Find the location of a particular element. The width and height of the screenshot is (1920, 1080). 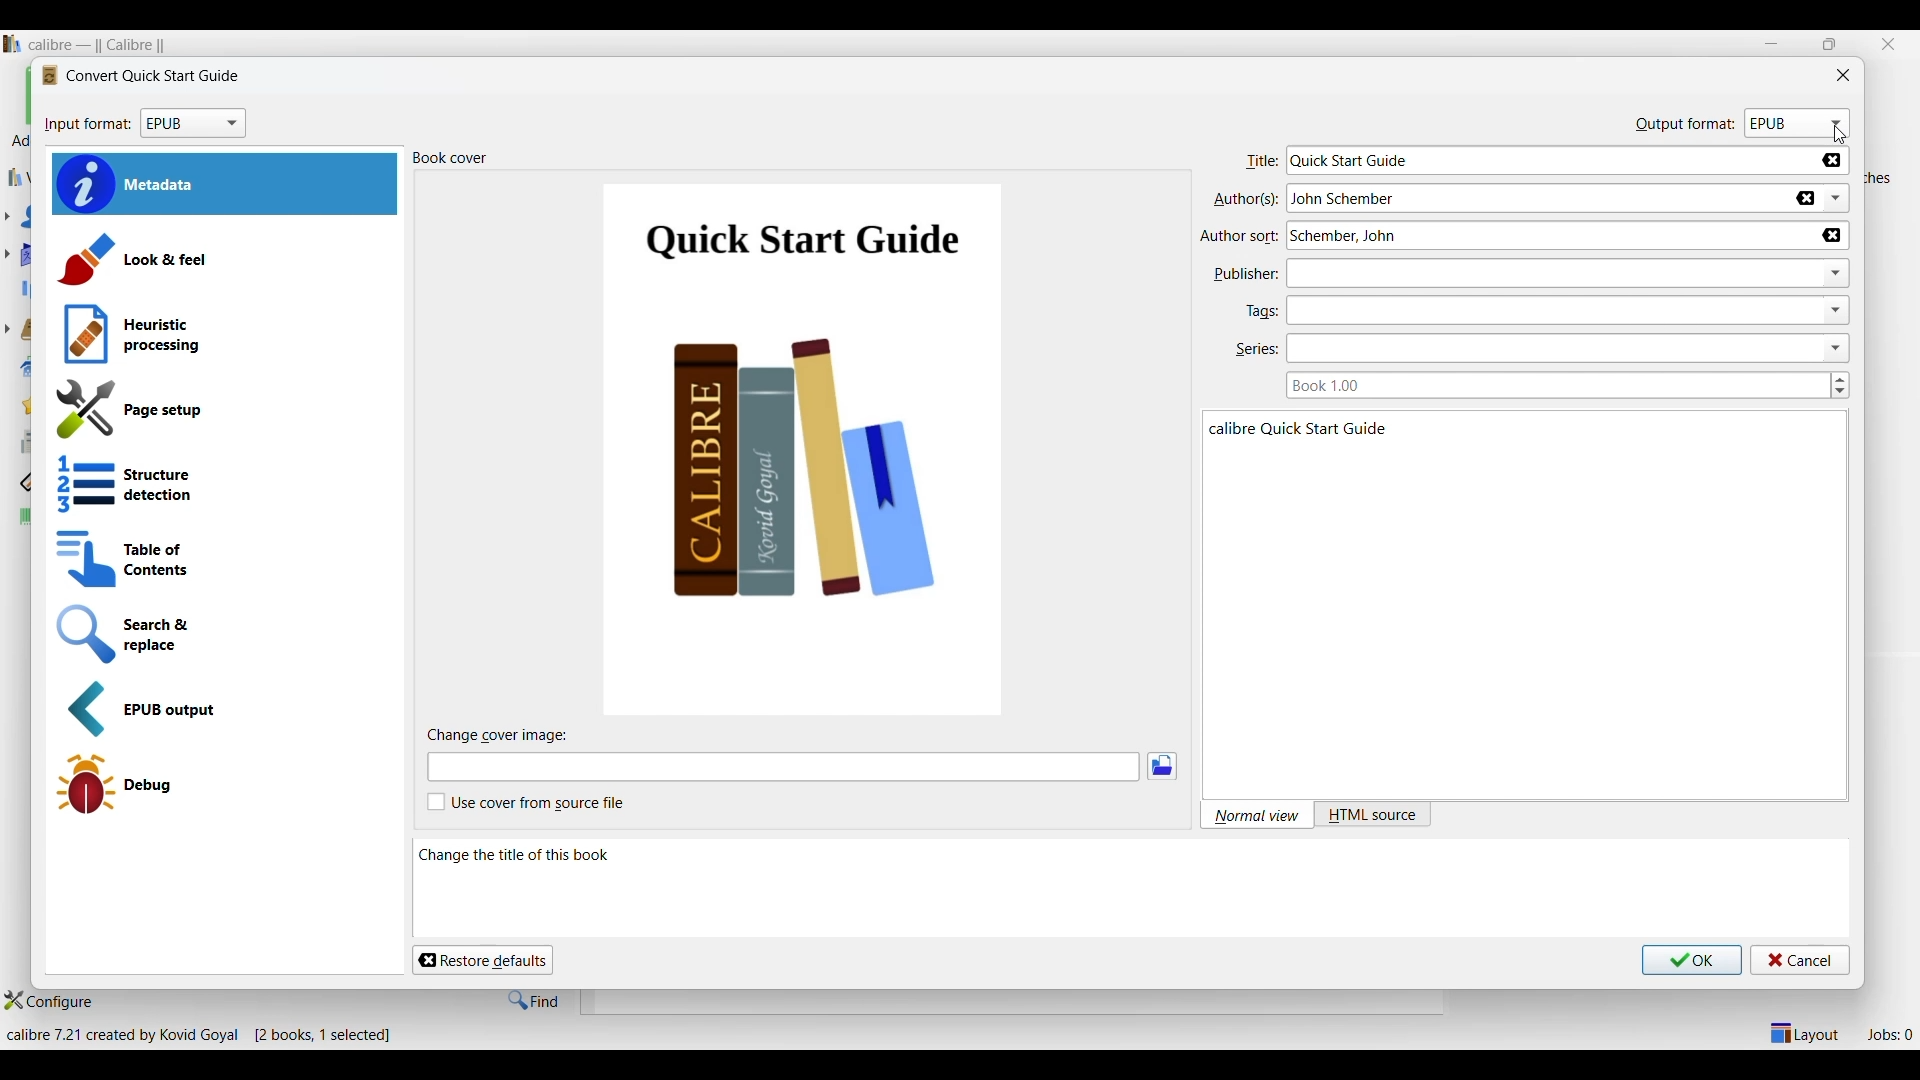

Type in author is located at coordinates (1539, 198).